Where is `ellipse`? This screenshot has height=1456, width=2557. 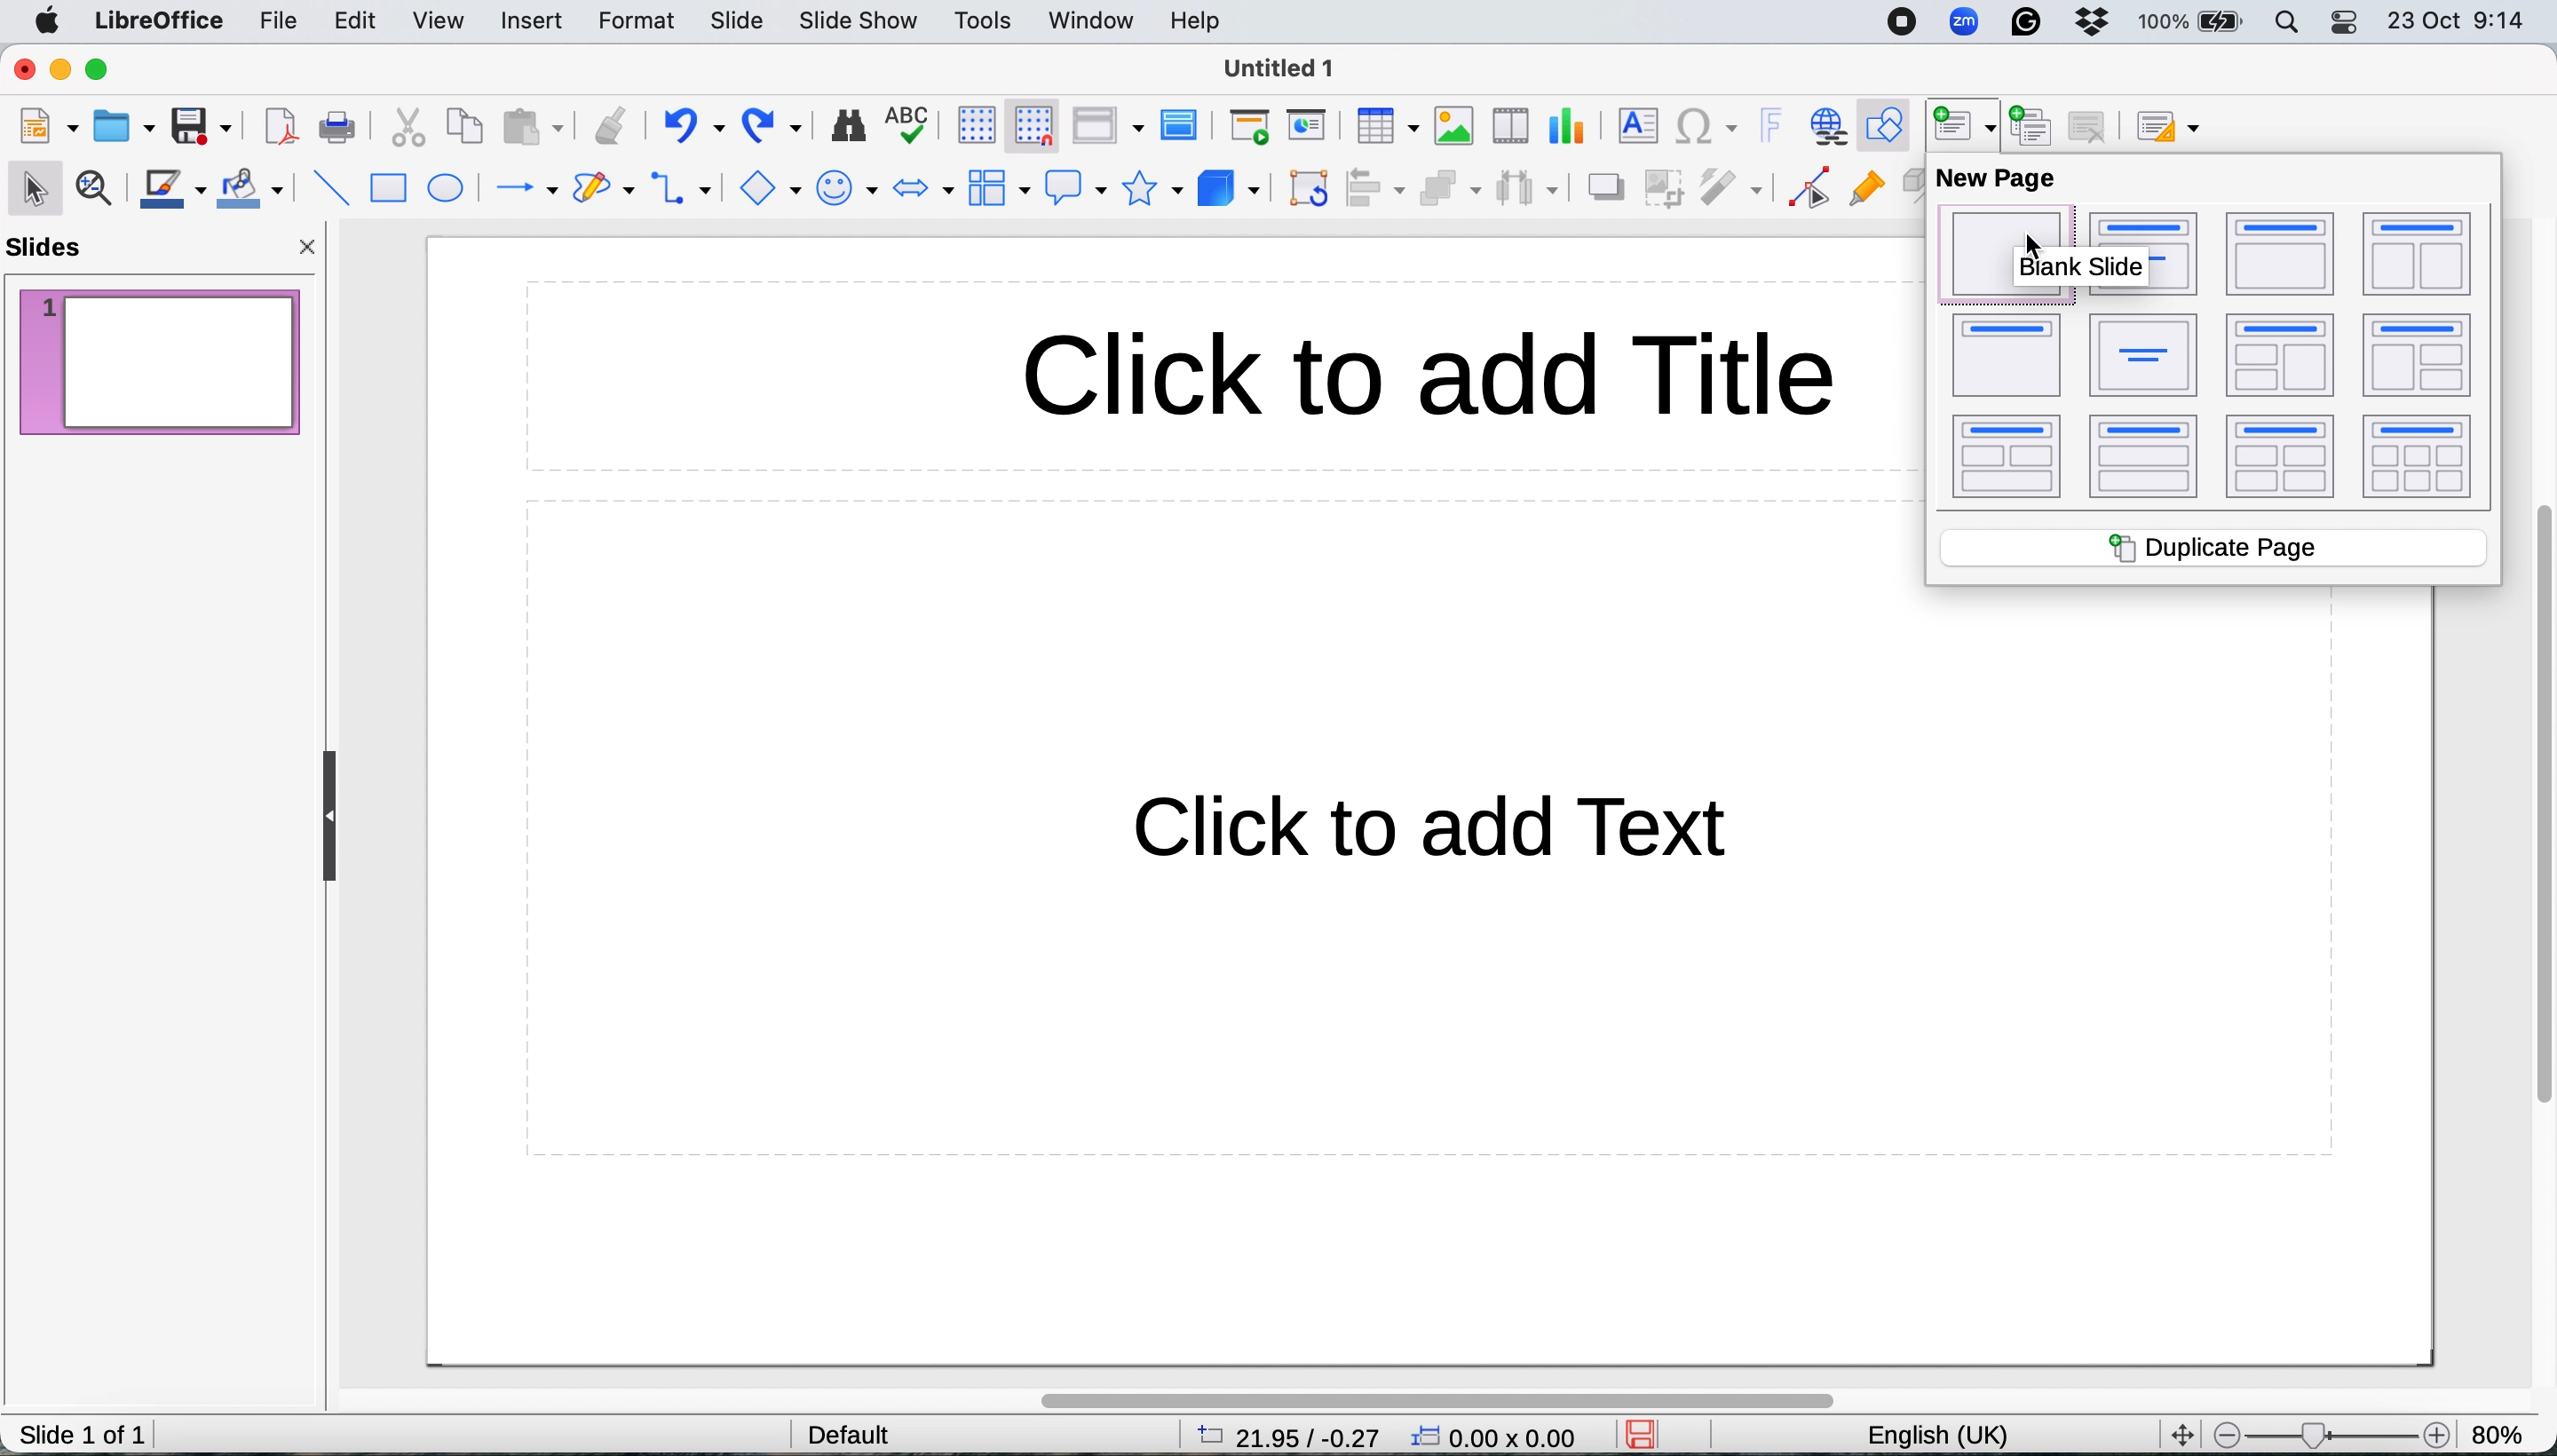
ellipse is located at coordinates (448, 190).